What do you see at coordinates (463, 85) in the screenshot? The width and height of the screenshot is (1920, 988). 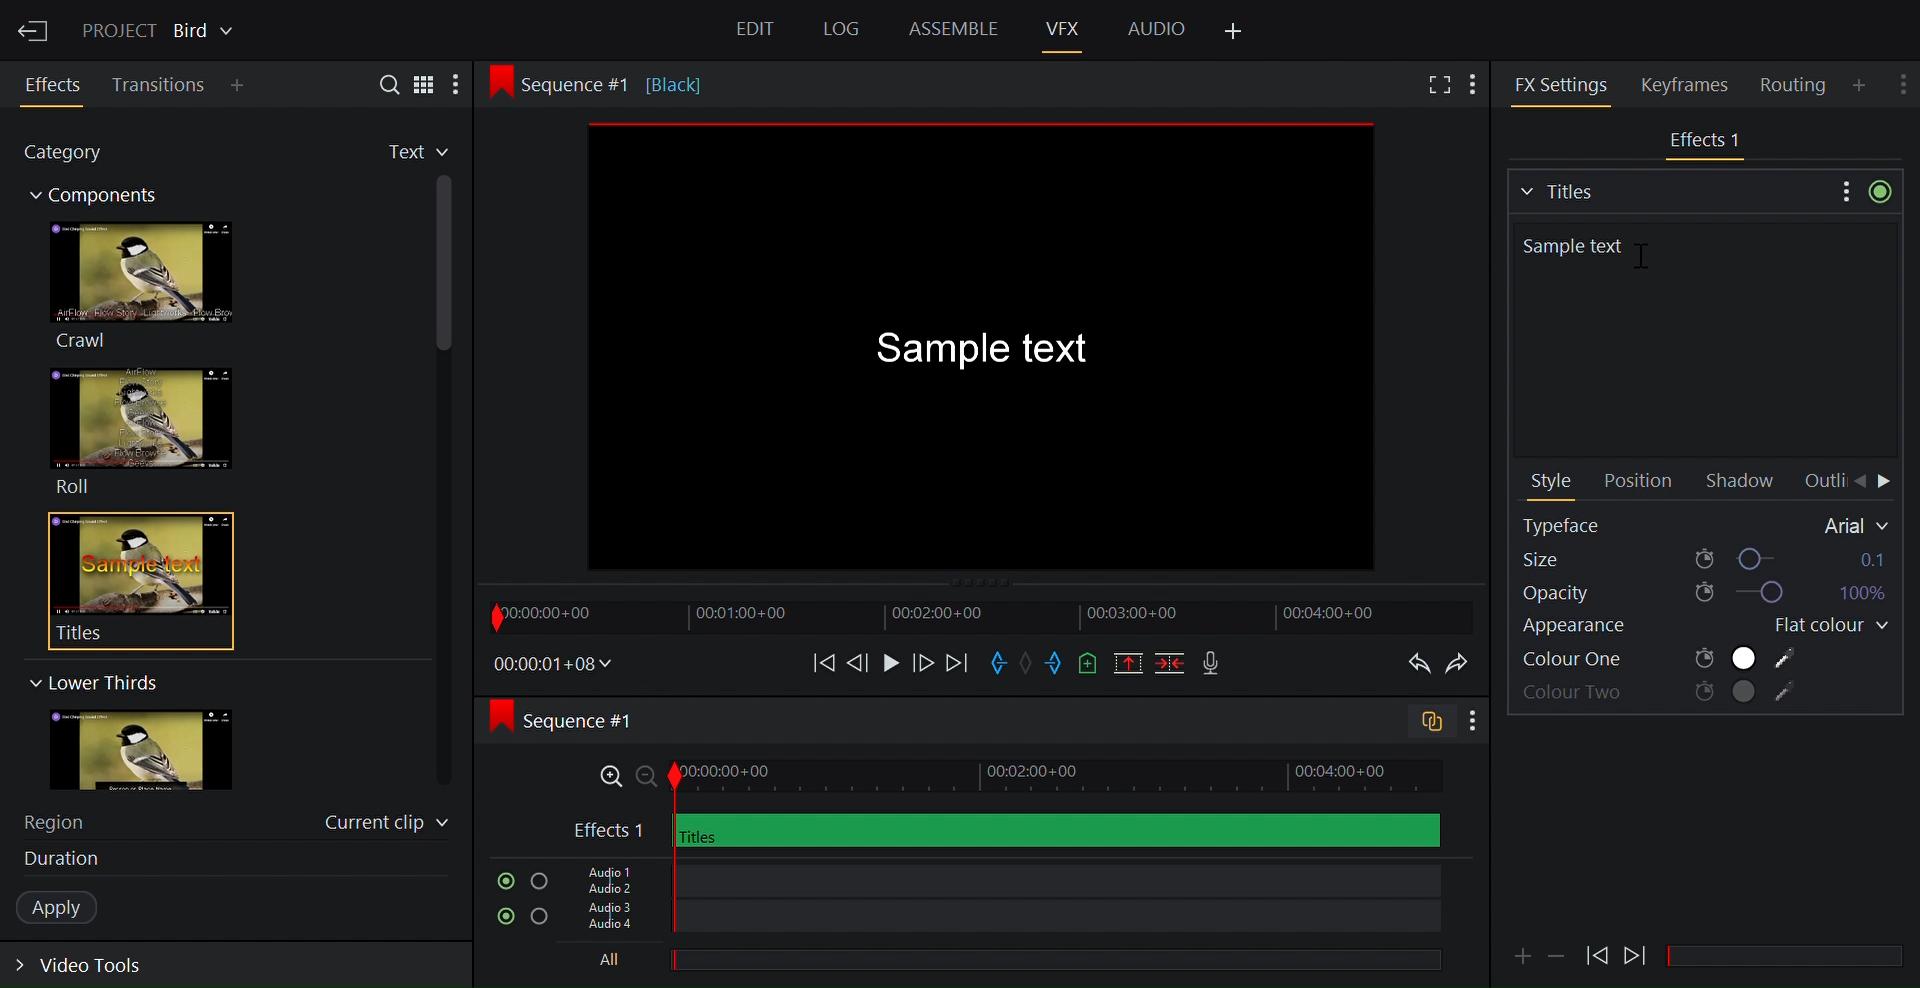 I see `More` at bounding box center [463, 85].